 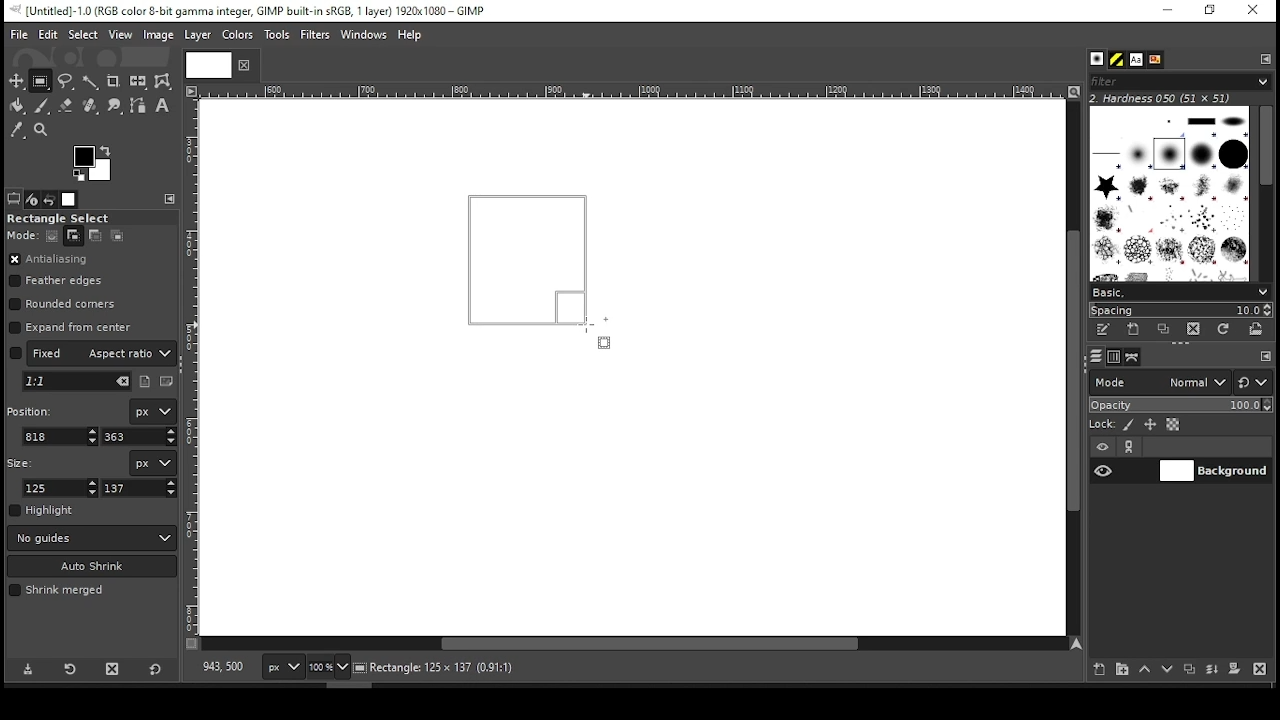 What do you see at coordinates (68, 82) in the screenshot?
I see `free selection tool` at bounding box center [68, 82].